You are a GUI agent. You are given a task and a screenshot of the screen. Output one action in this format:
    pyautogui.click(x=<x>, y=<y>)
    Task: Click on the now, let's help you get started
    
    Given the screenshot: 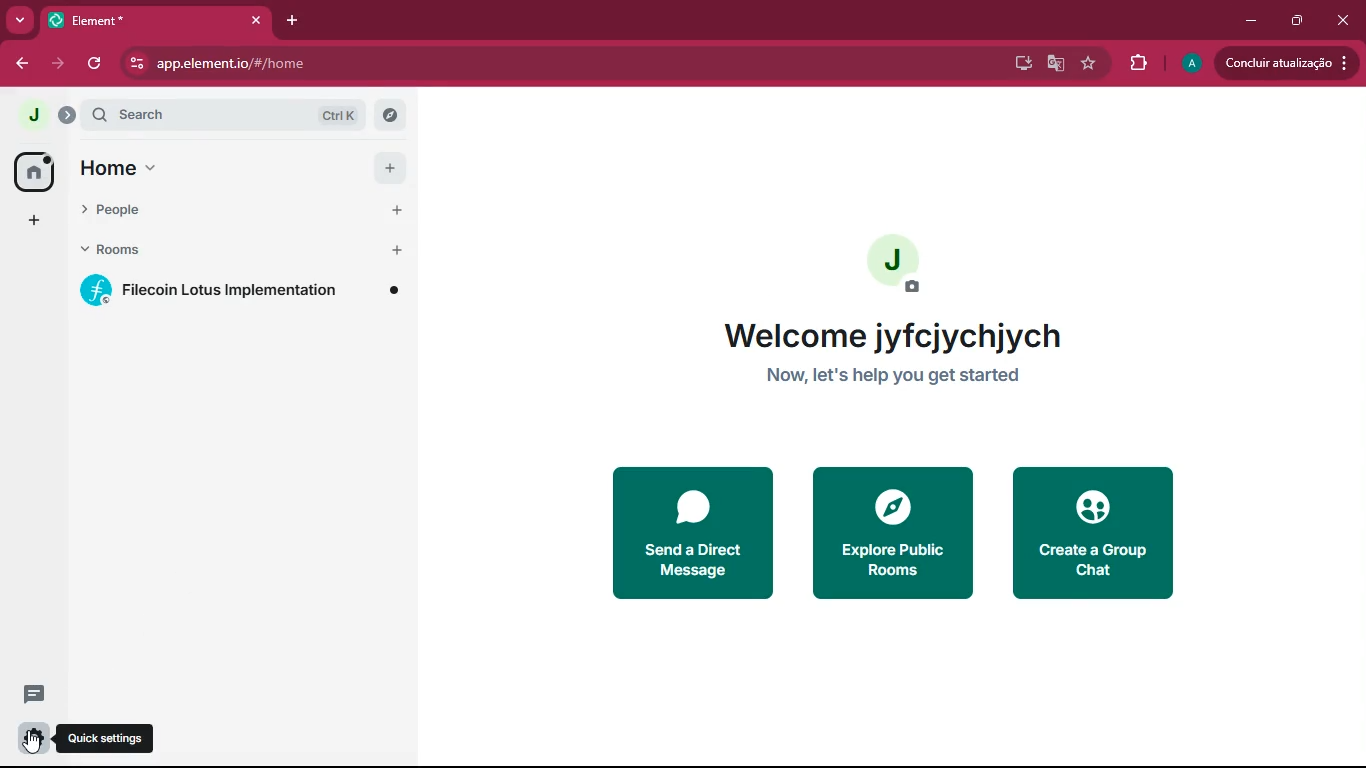 What is the action you would take?
    pyautogui.click(x=902, y=376)
    